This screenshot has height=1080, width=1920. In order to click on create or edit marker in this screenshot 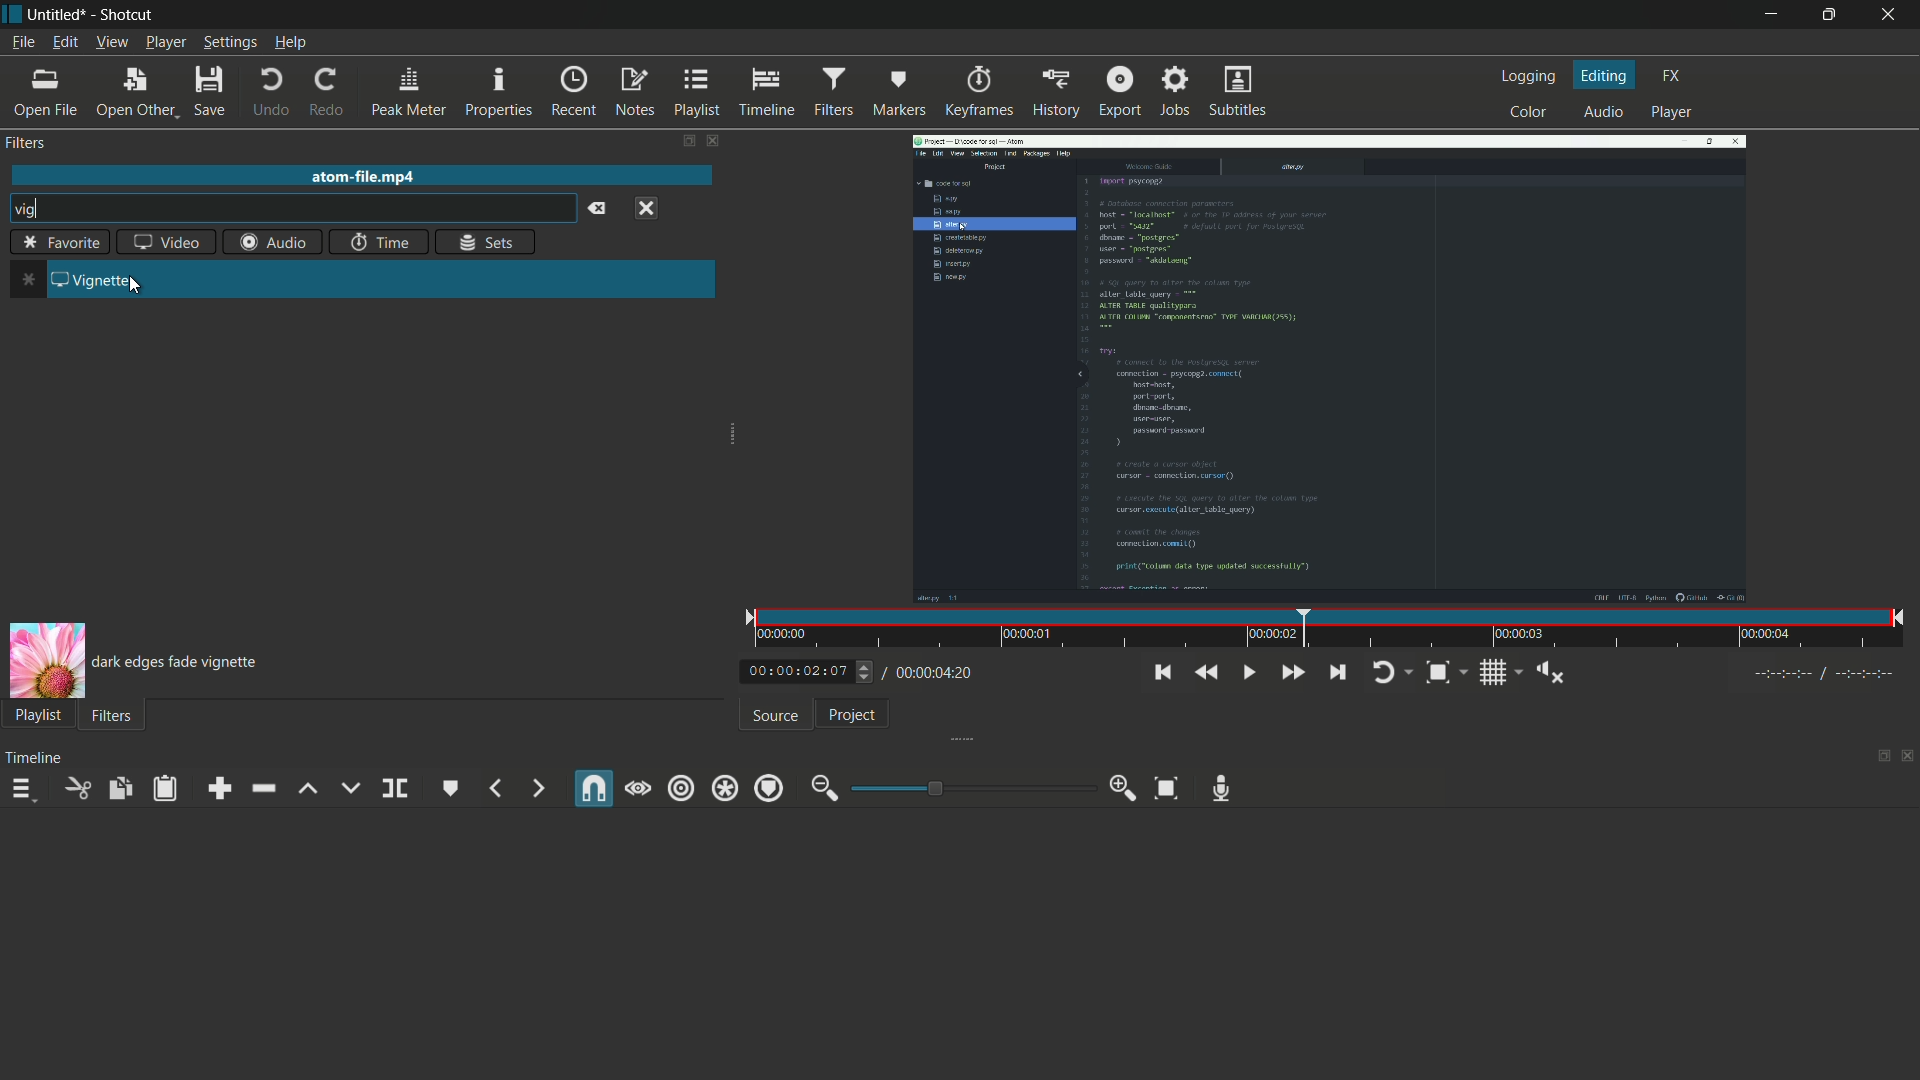, I will do `click(452, 789)`.